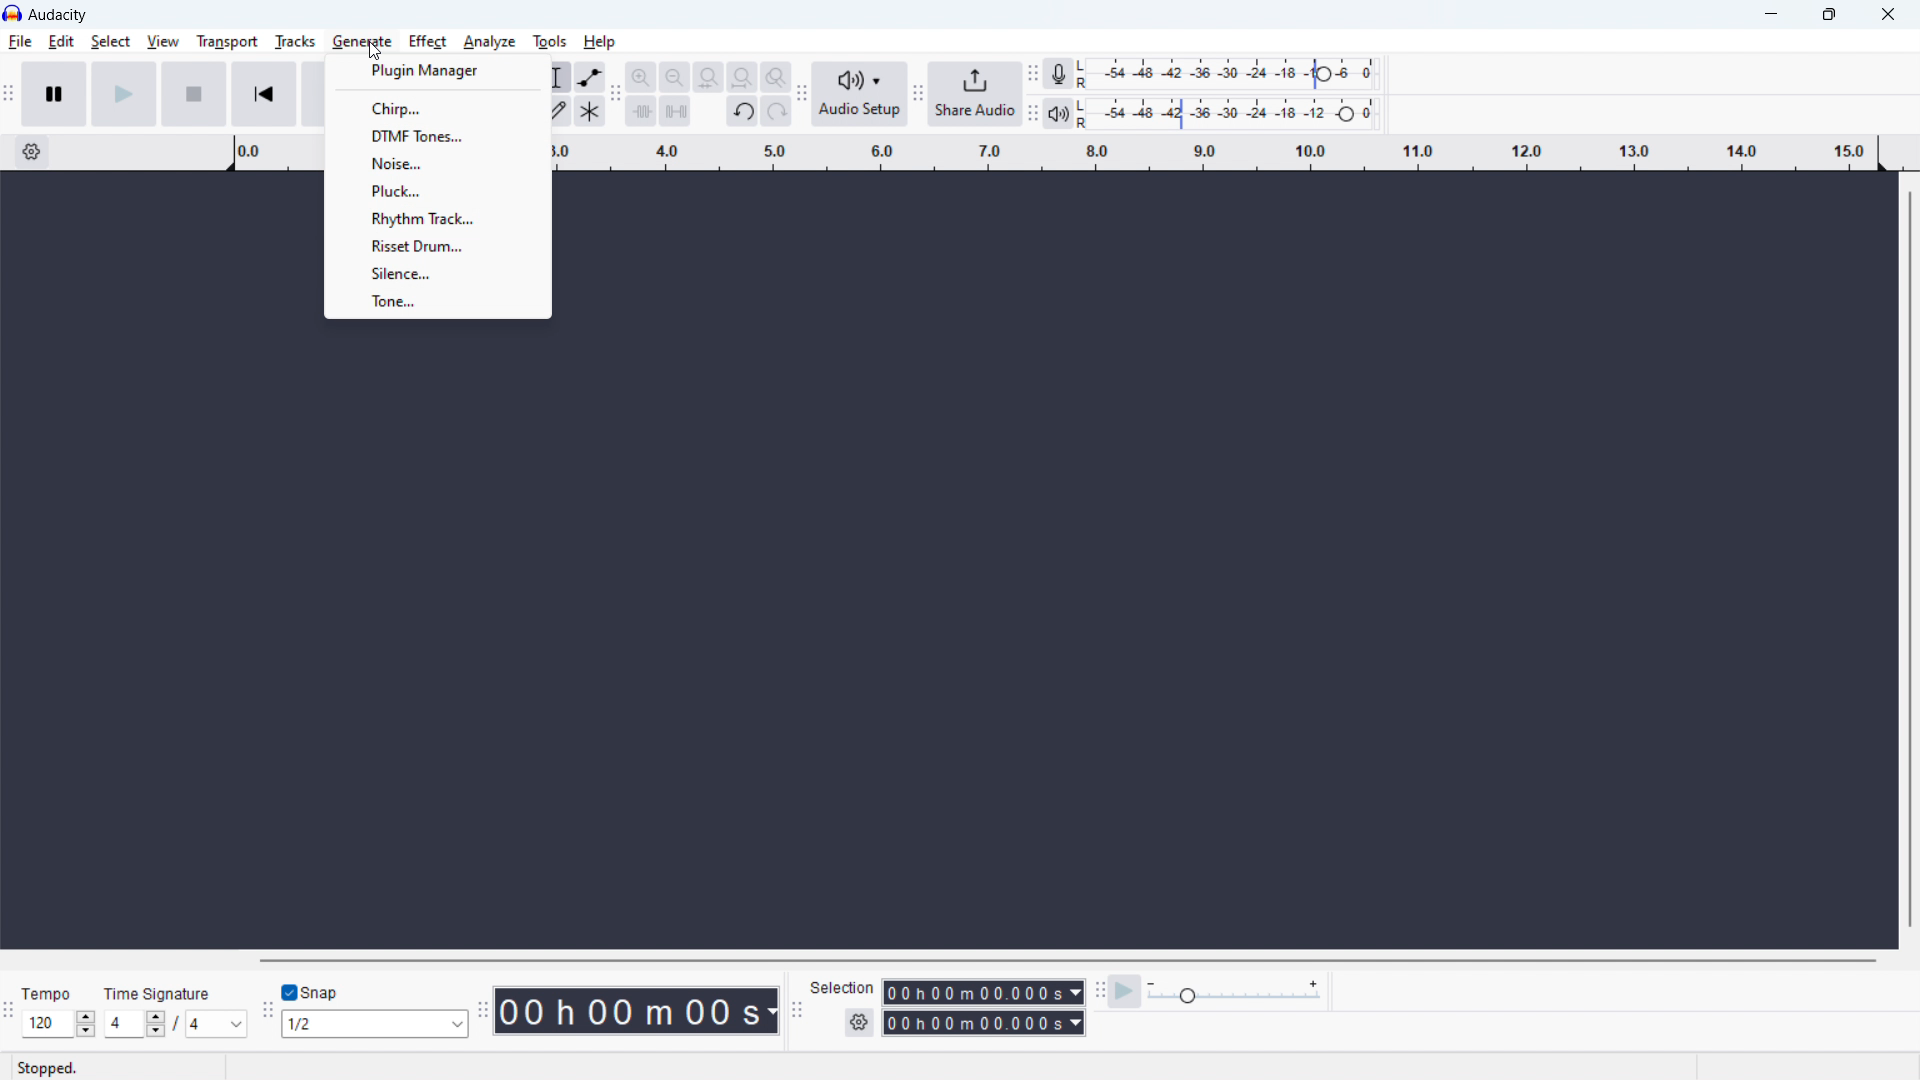 The width and height of the screenshot is (1920, 1080). I want to click on edit toolbar, so click(617, 93).